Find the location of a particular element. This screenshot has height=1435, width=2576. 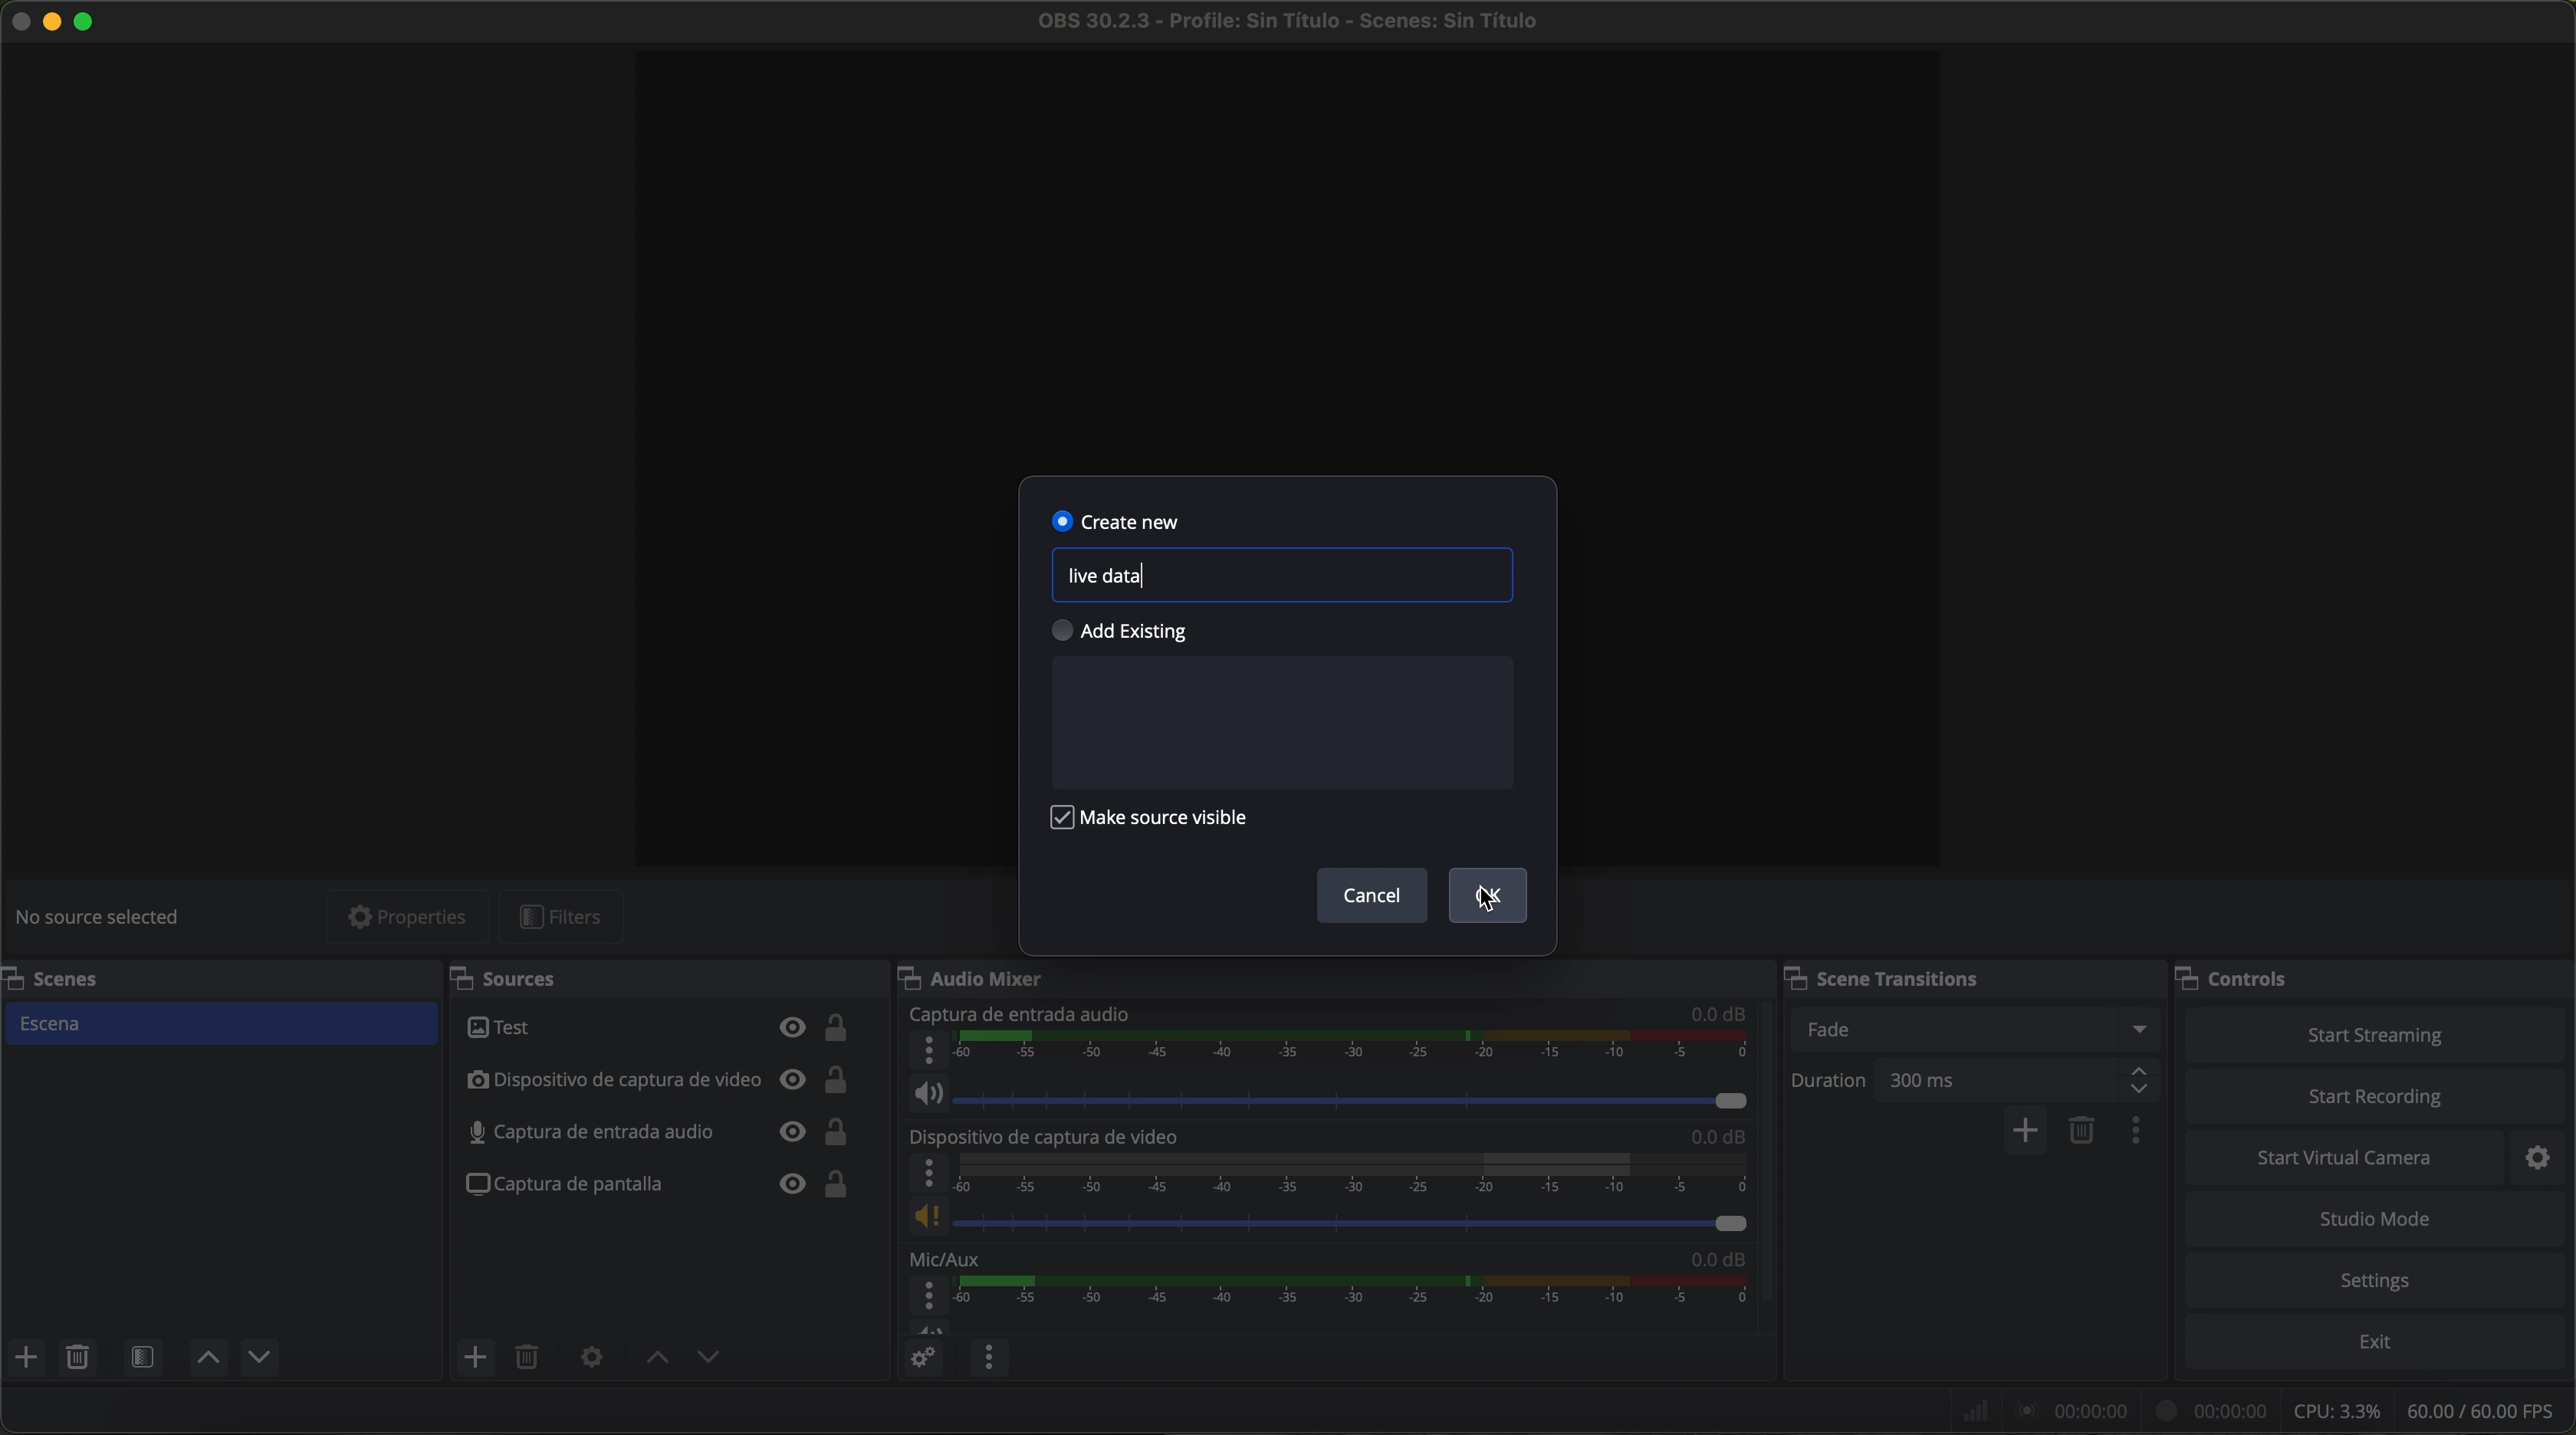

settings is located at coordinates (2542, 1160).